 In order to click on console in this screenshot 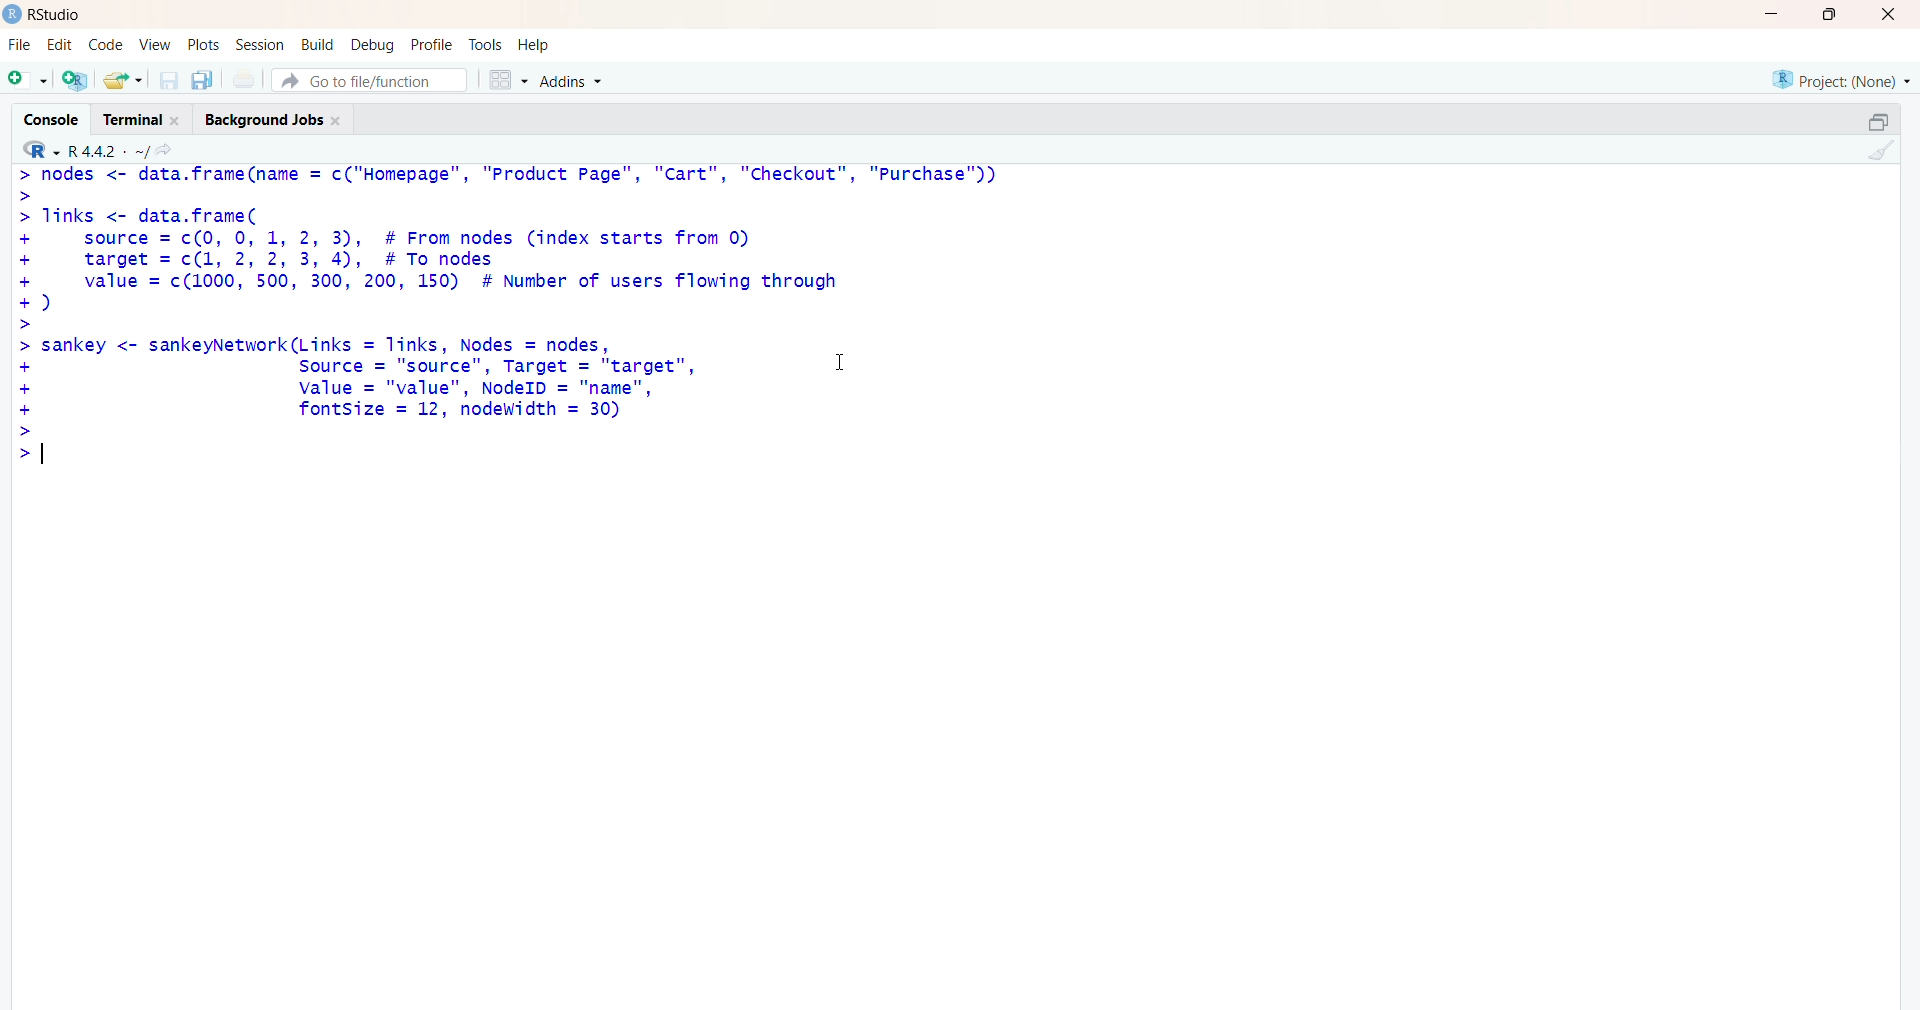, I will do `click(43, 114)`.